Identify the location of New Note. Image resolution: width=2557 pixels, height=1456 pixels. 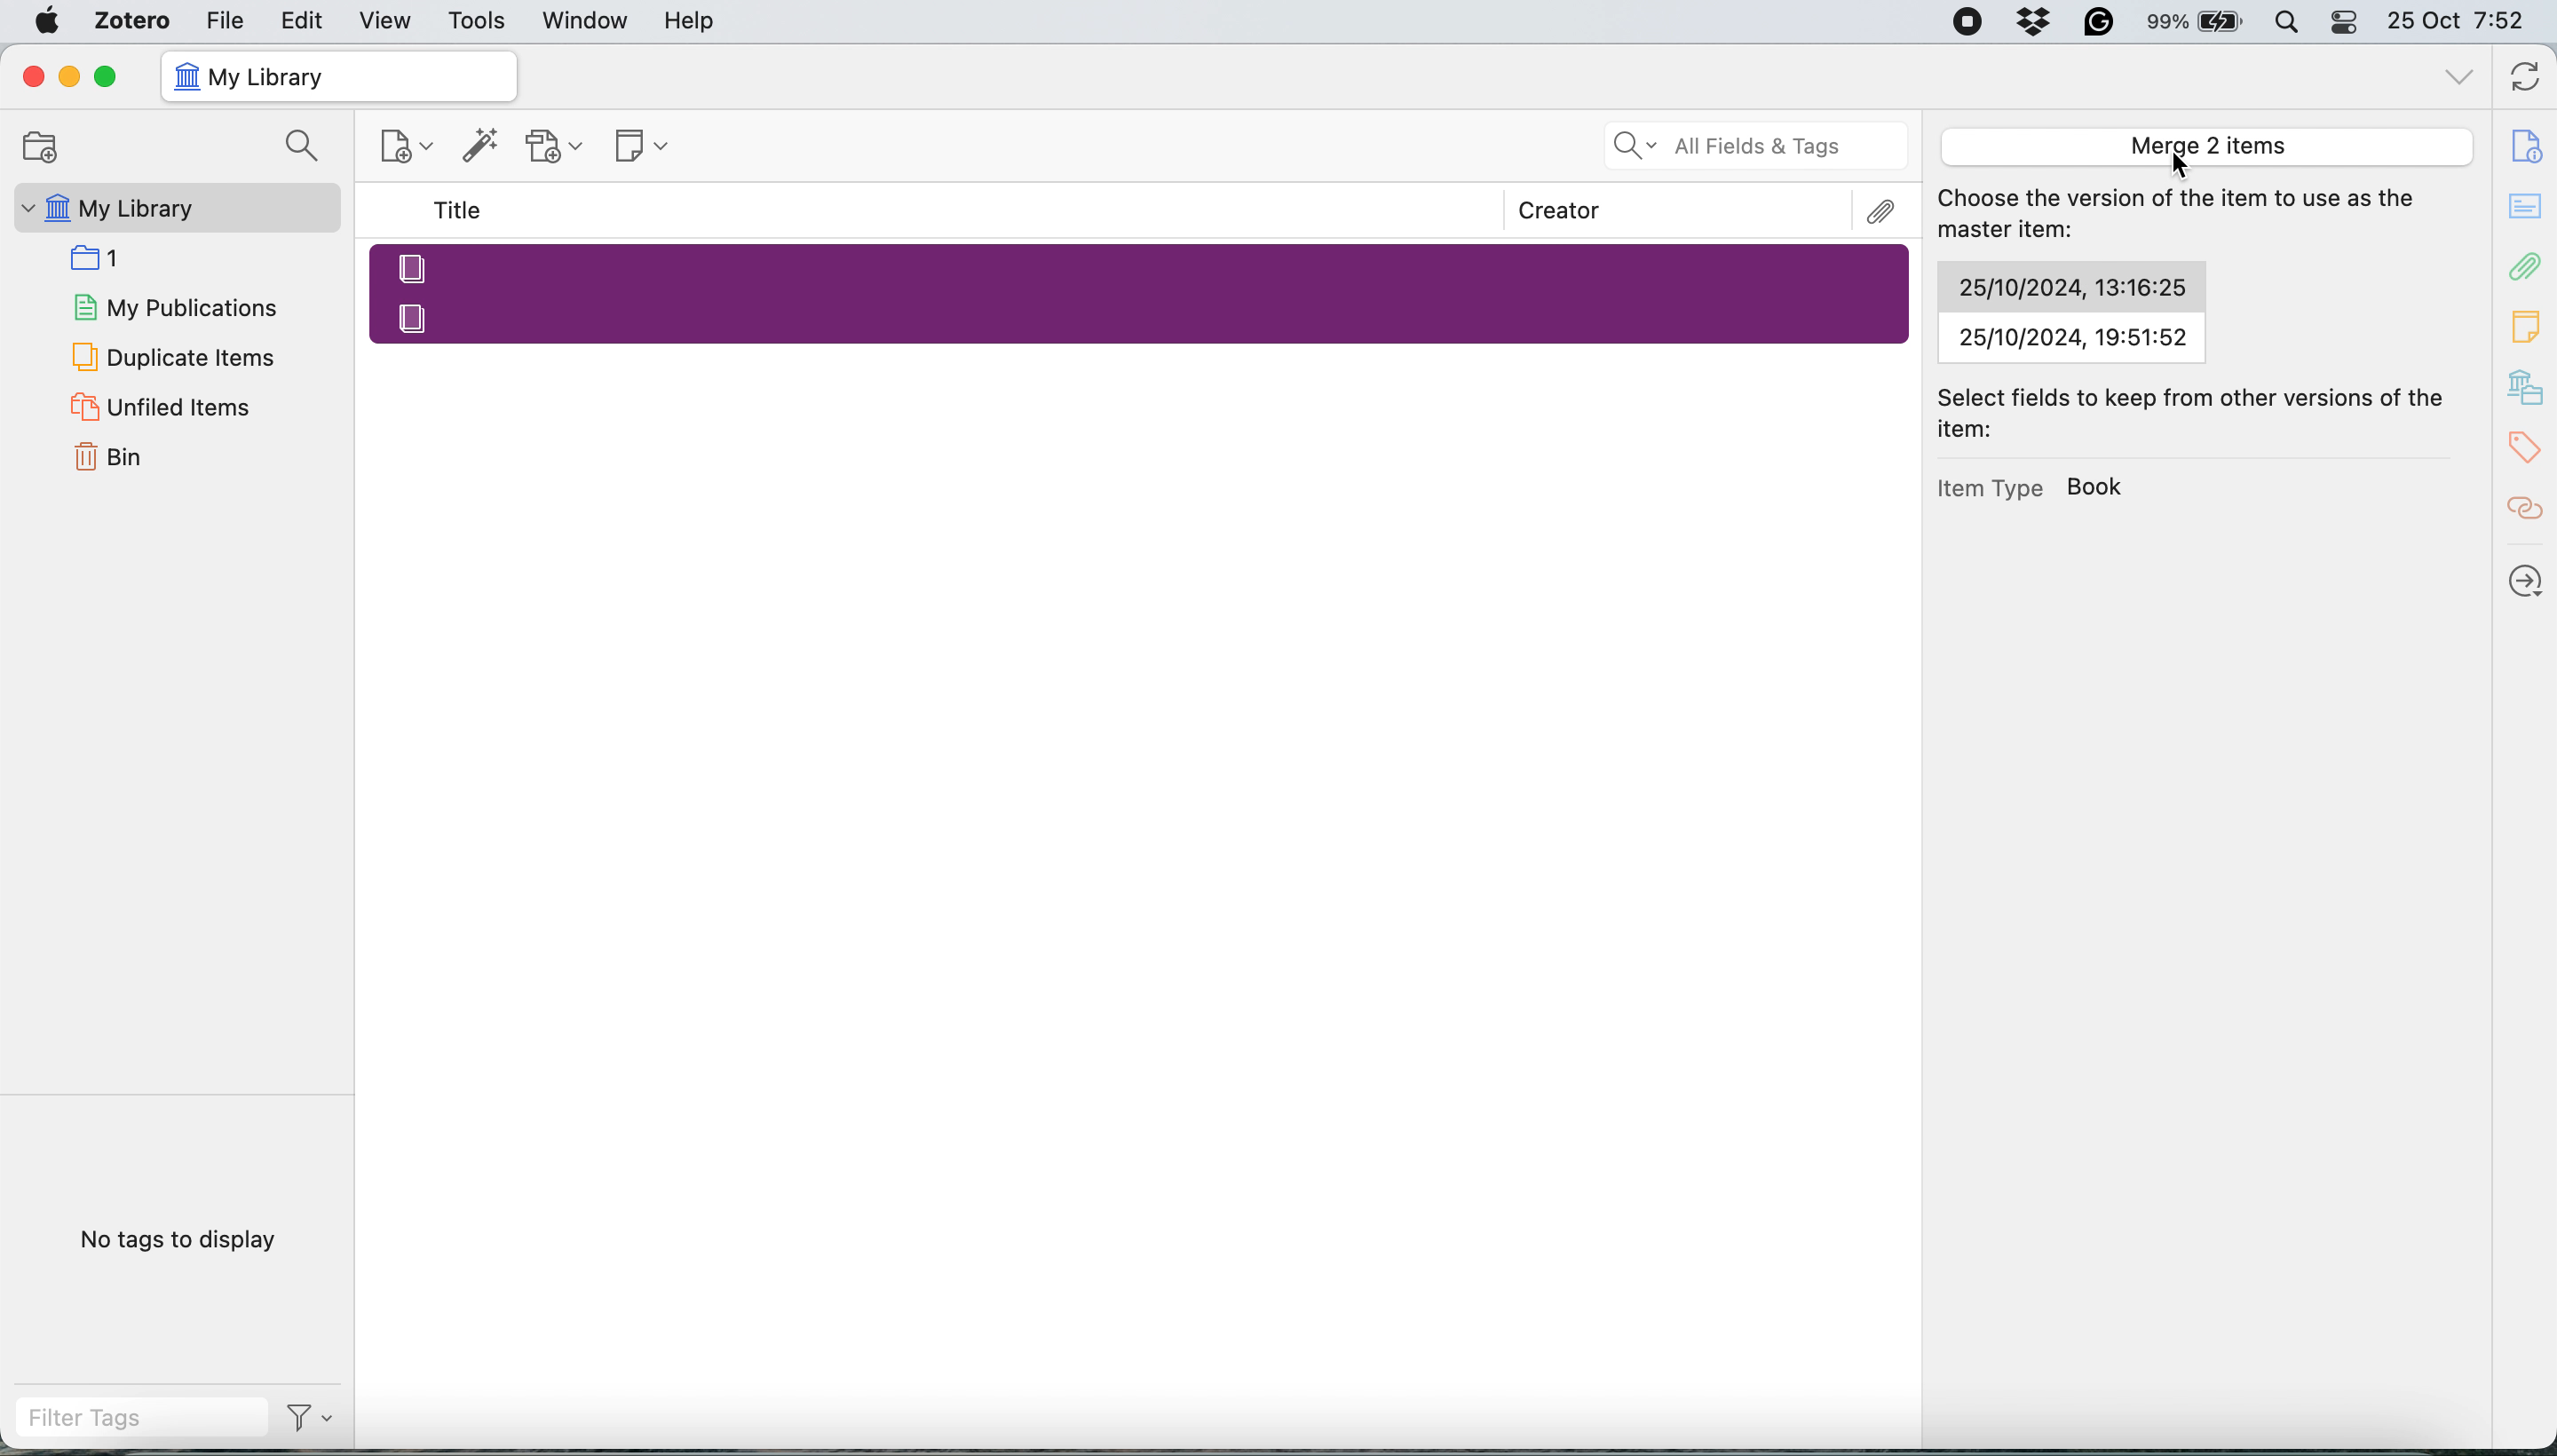
(644, 148).